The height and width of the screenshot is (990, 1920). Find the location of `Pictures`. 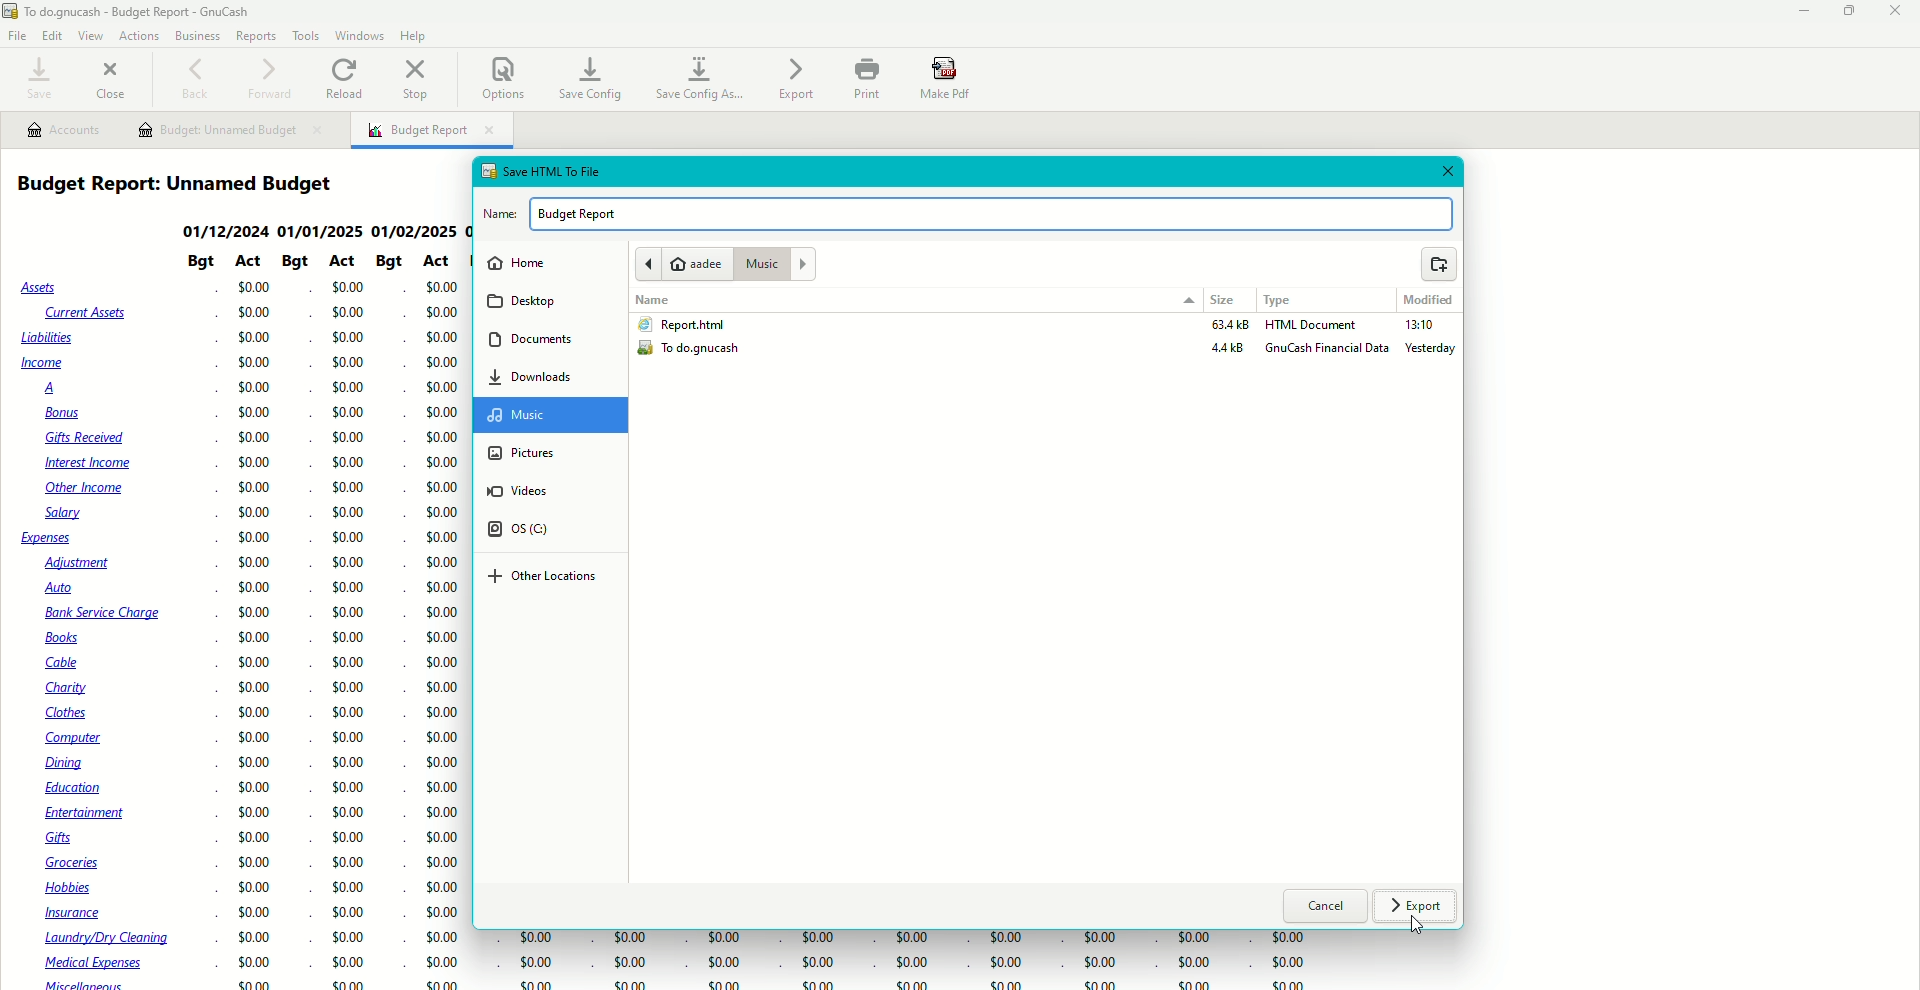

Pictures is located at coordinates (522, 452).